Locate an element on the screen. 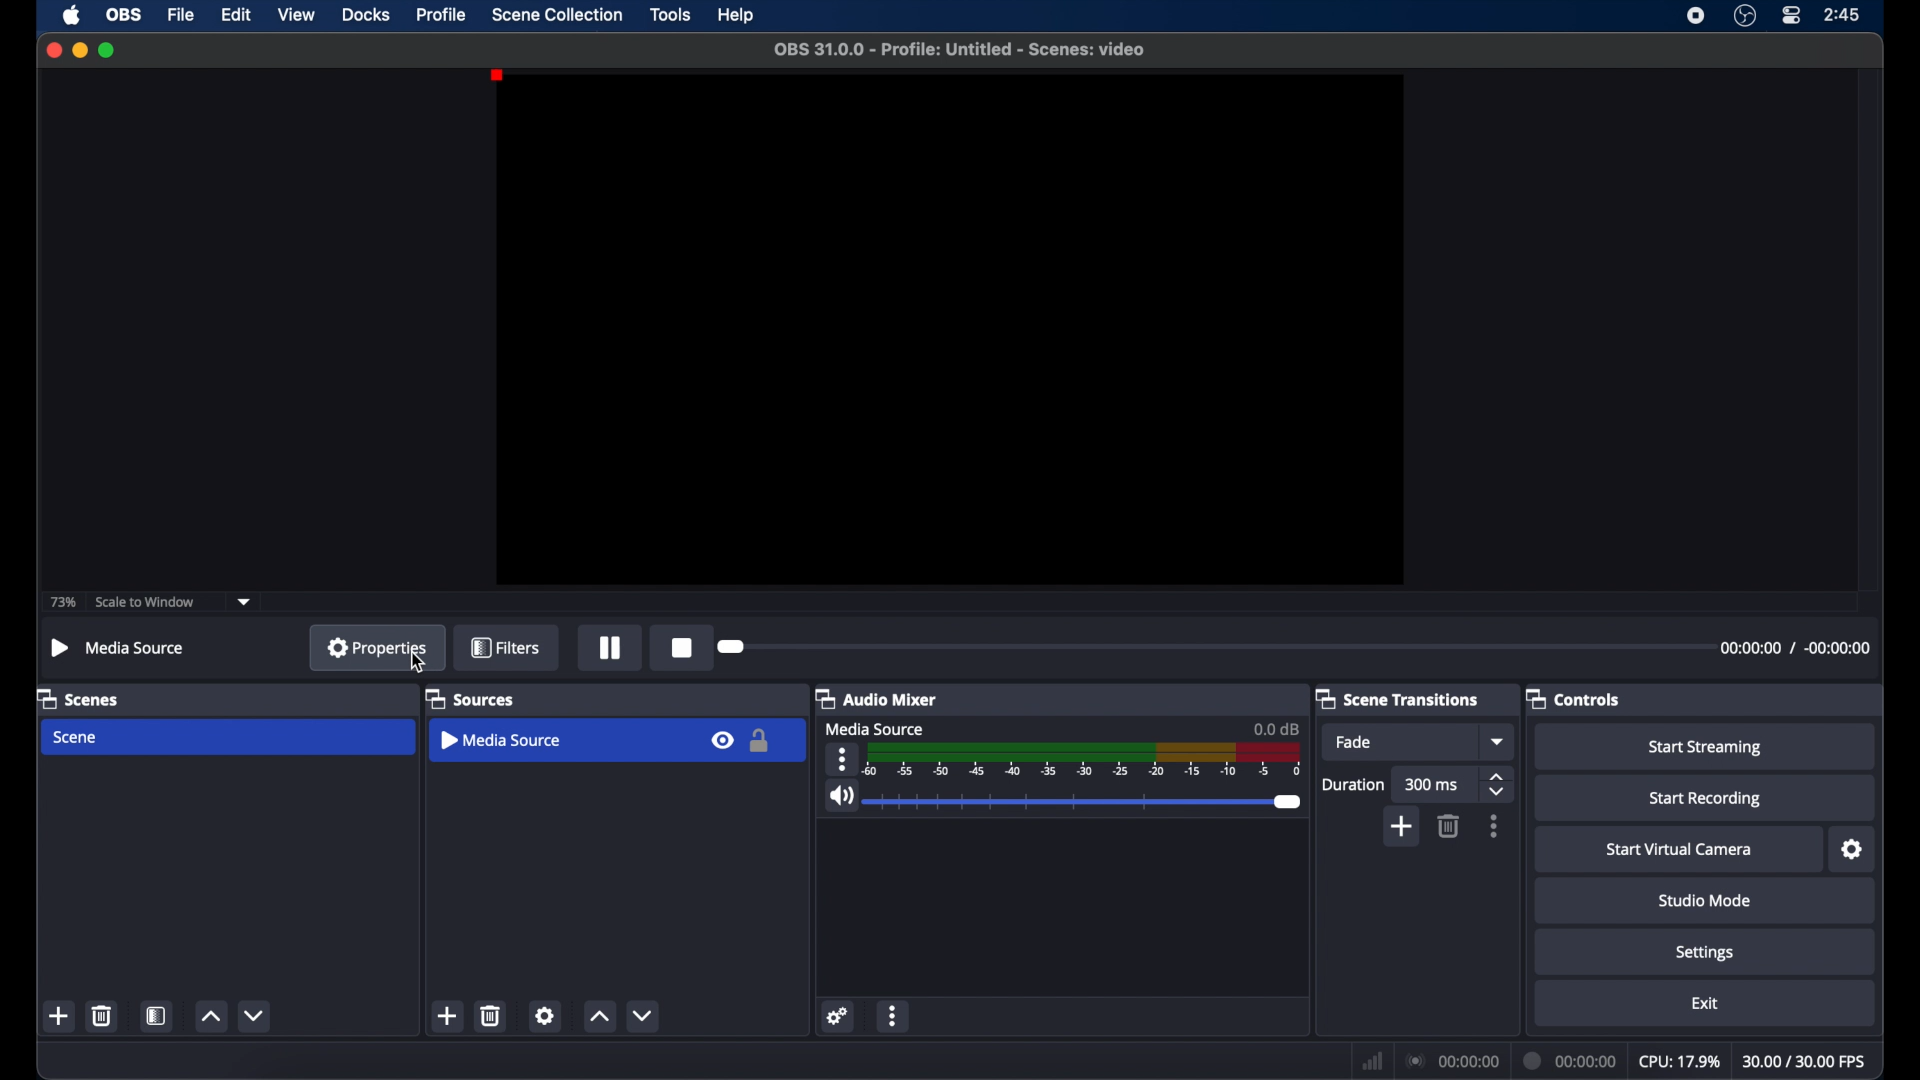 The height and width of the screenshot is (1080, 1920). close is located at coordinates (50, 49).